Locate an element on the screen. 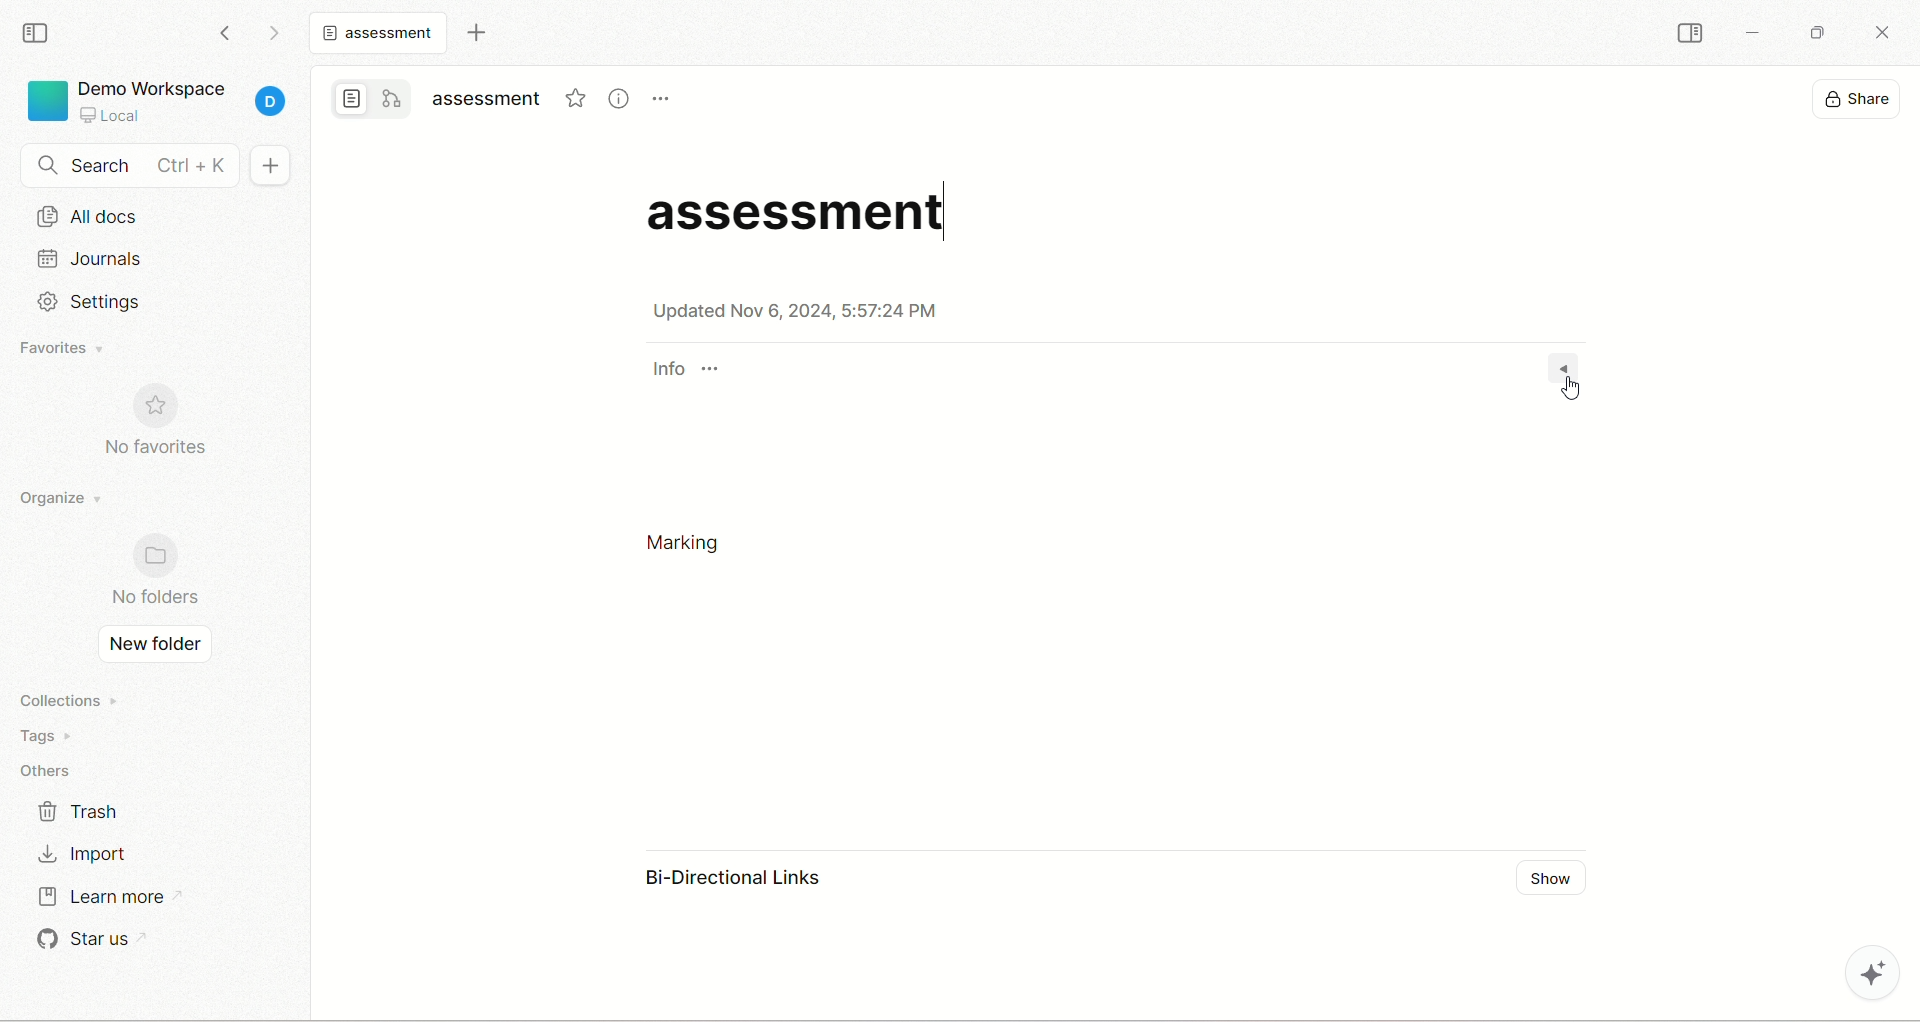 This screenshot has height=1022, width=1920. tags is located at coordinates (40, 735).